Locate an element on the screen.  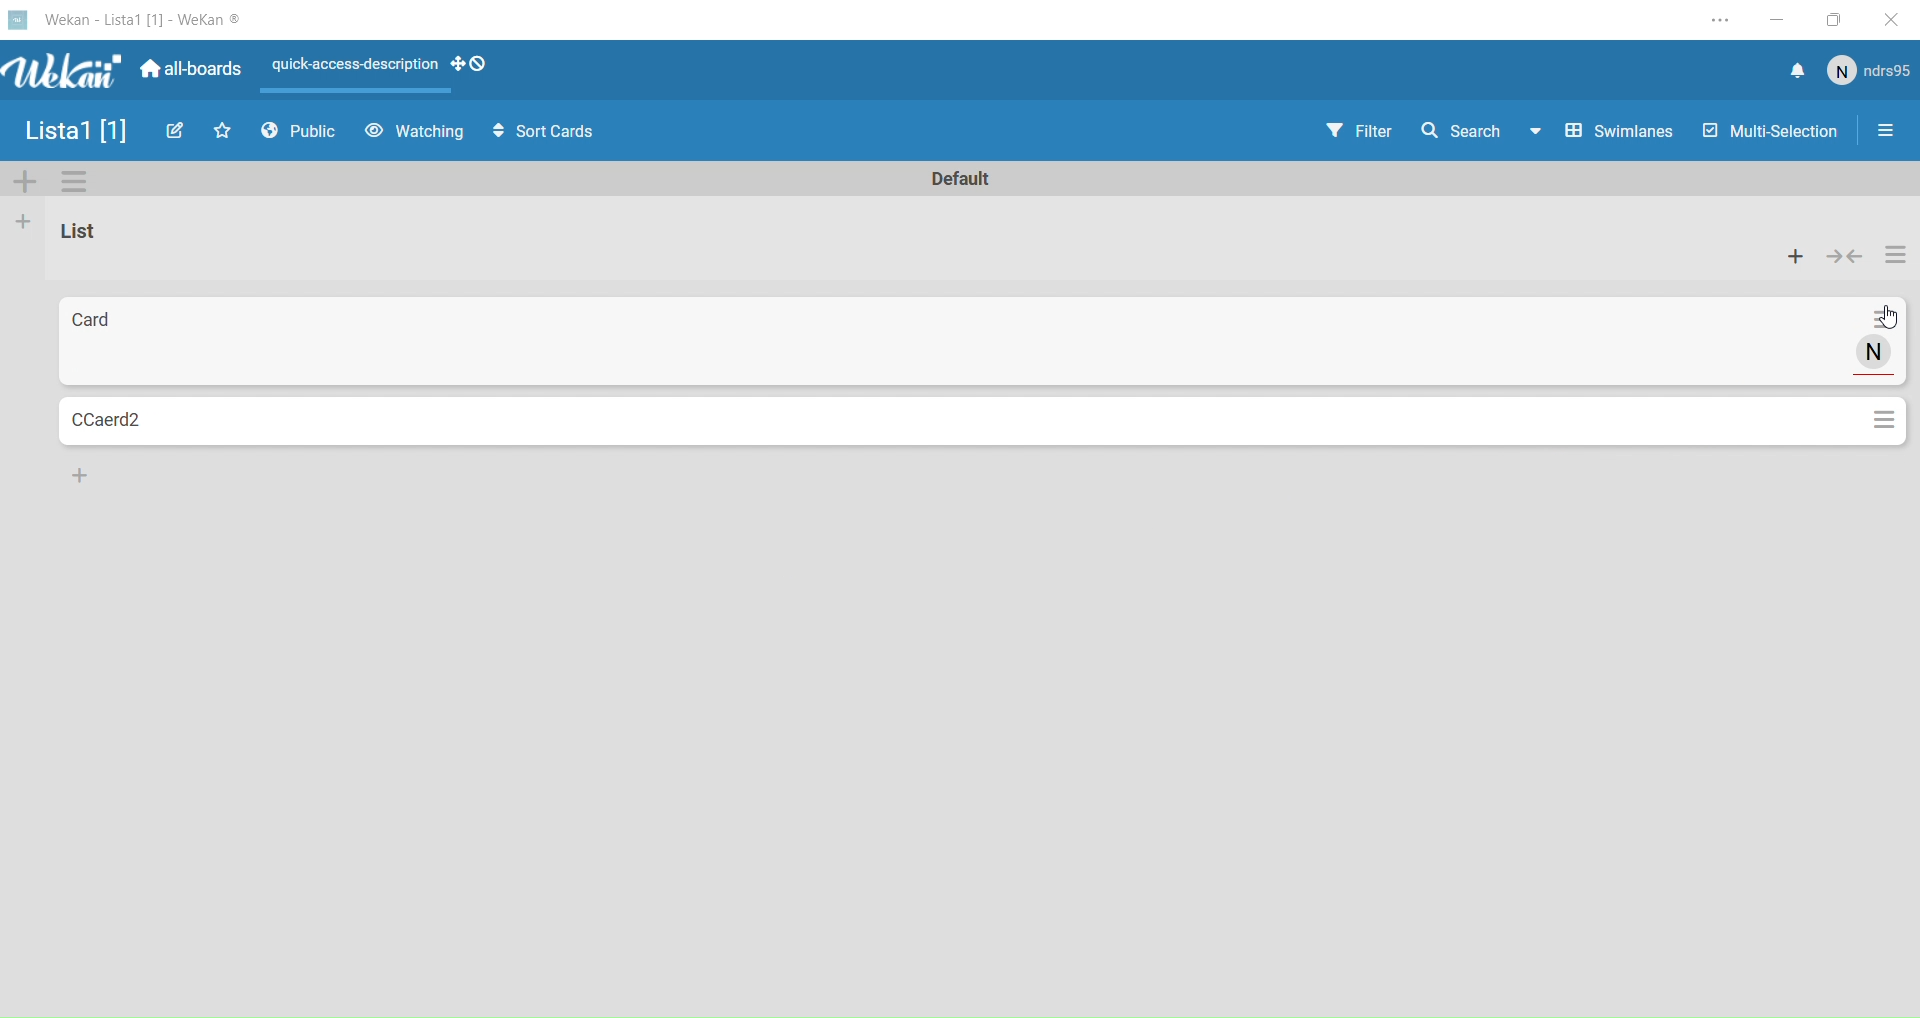
Text is located at coordinates (970, 179).